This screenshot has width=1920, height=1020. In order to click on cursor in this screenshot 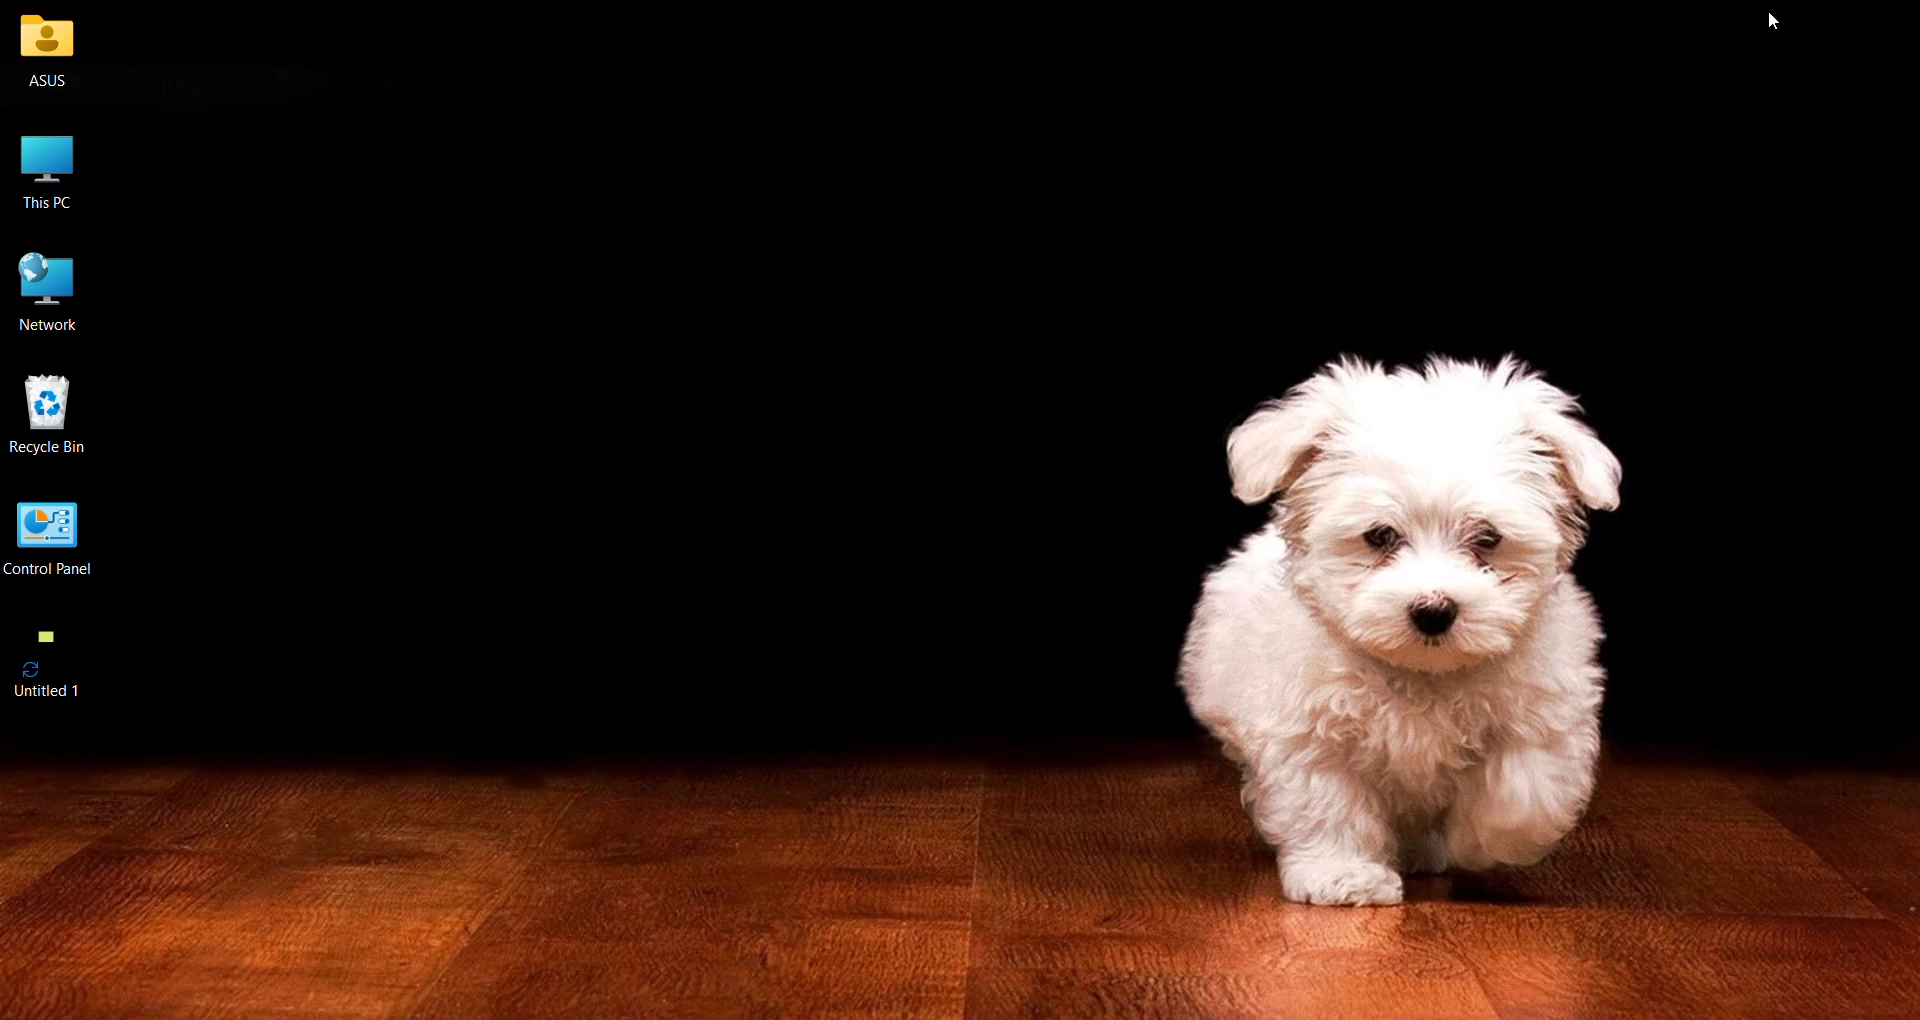, I will do `click(1781, 23)`.